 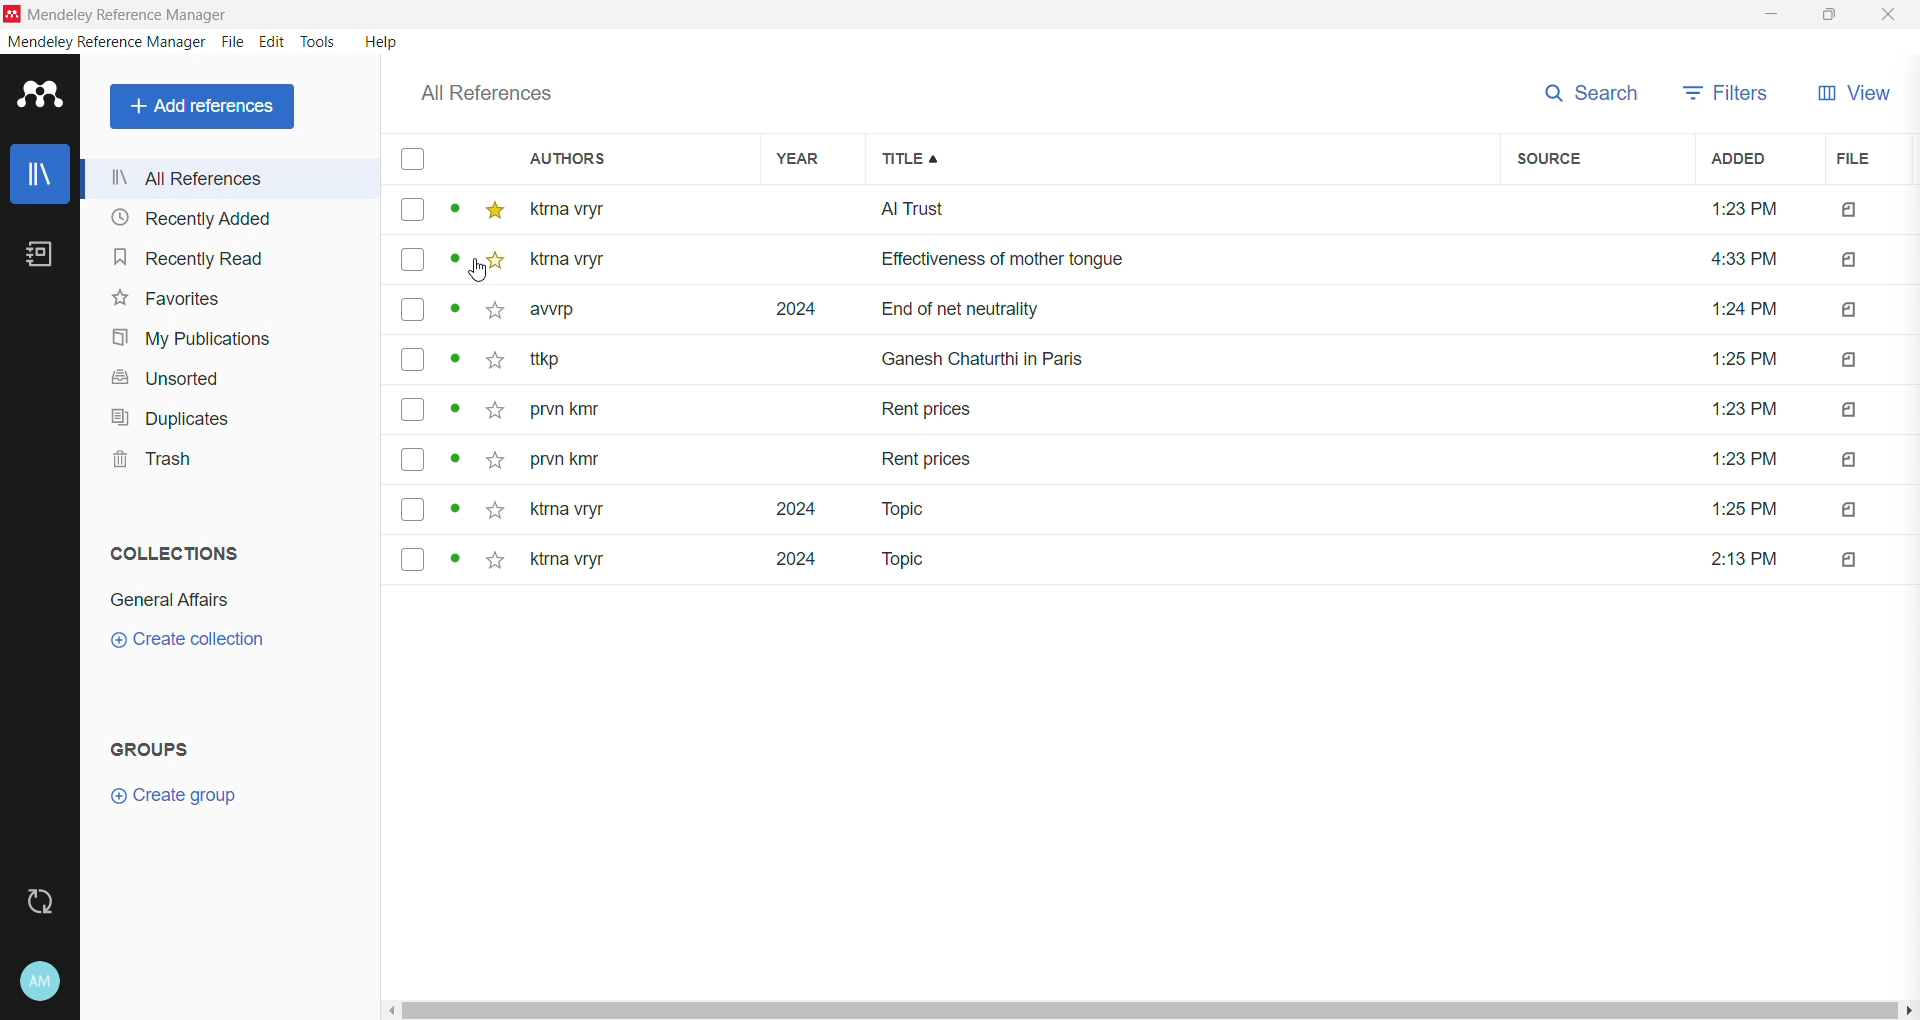 I want to click on star, so click(x=493, y=455).